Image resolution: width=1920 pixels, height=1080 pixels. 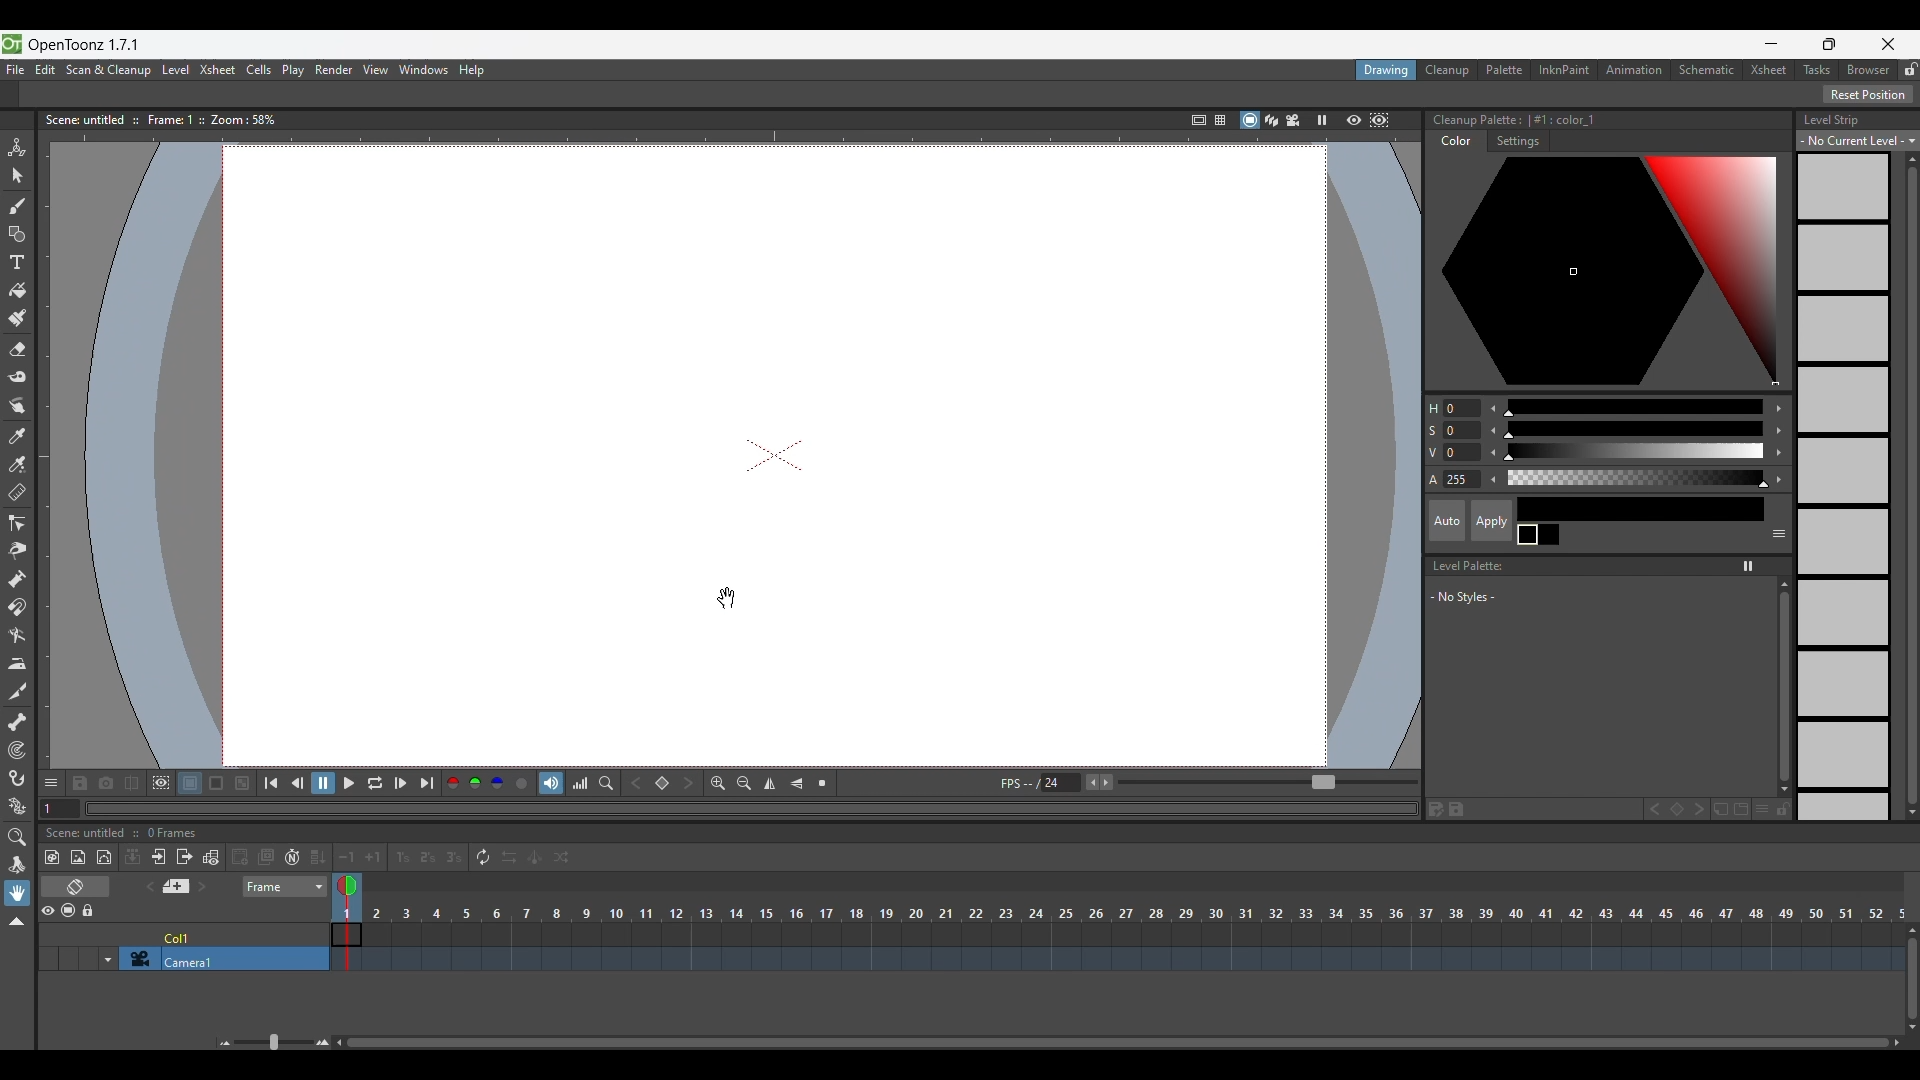 What do you see at coordinates (101, 910) in the screenshot?
I see `Lock toggle all` at bounding box center [101, 910].